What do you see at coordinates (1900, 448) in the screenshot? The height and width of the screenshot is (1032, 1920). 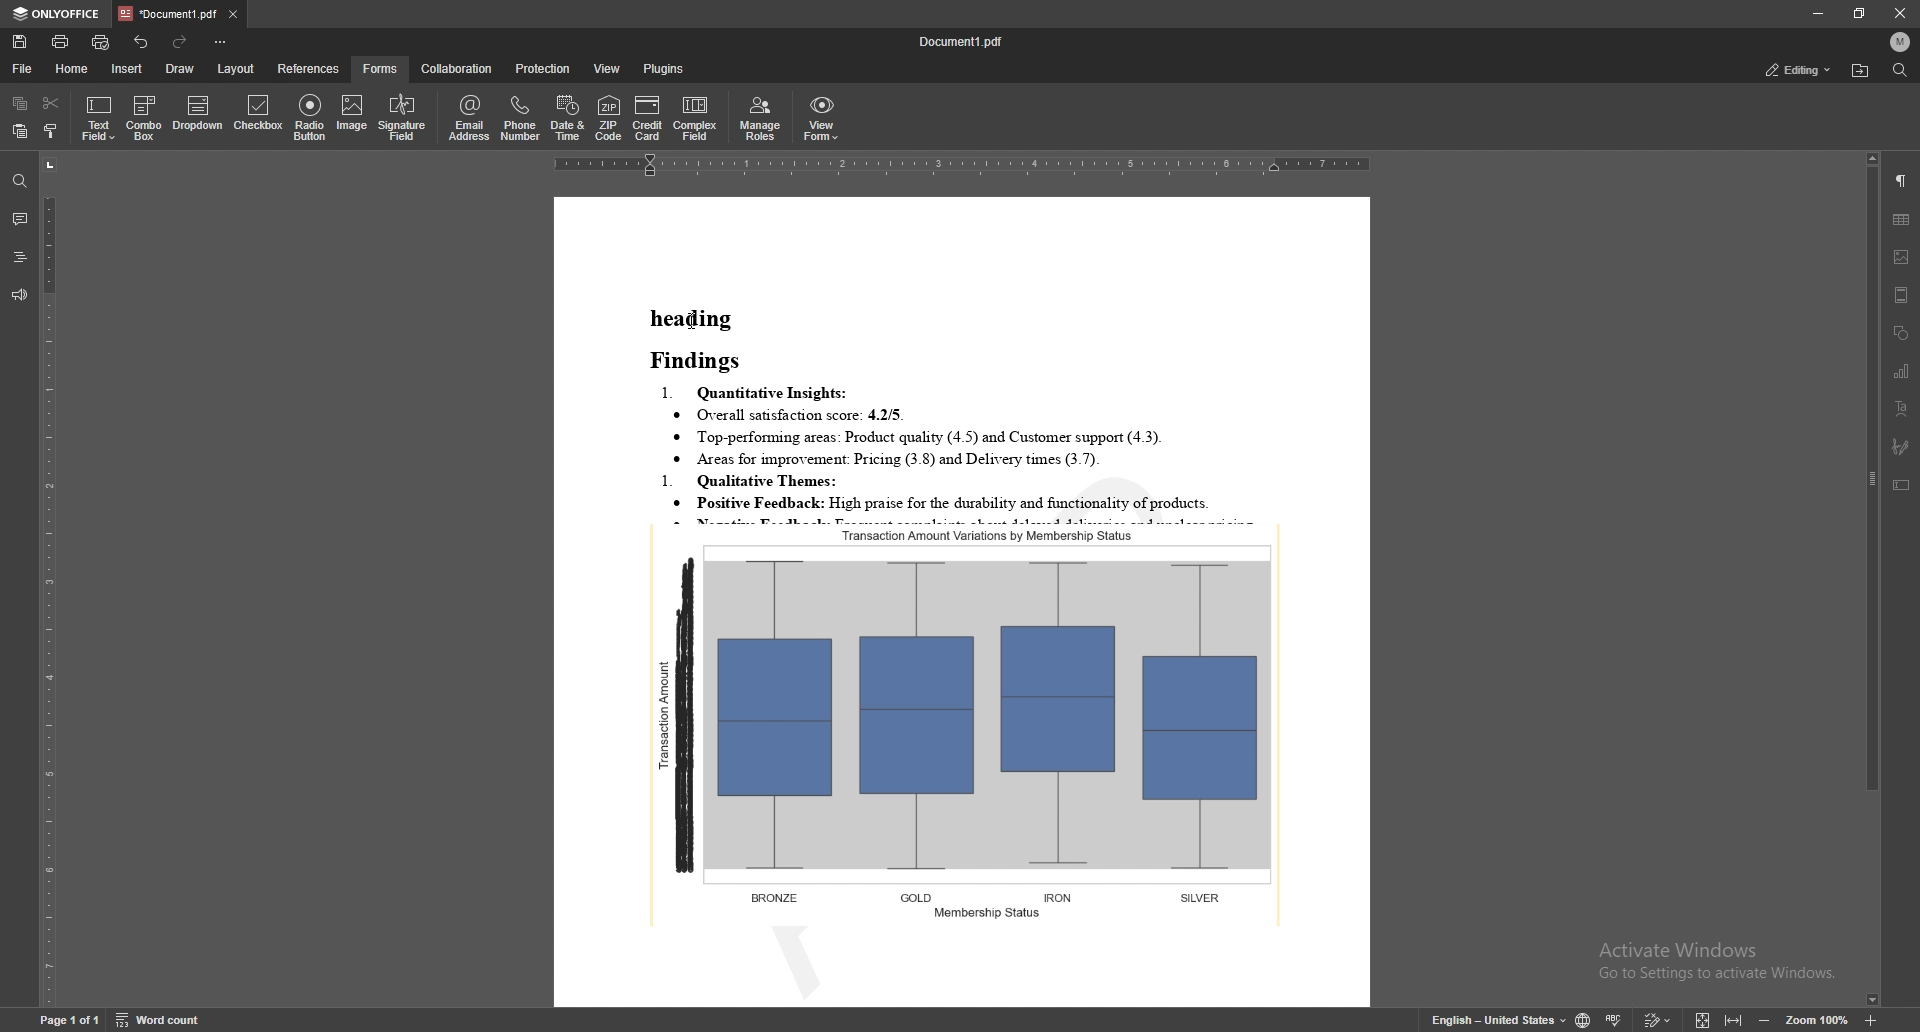 I see `signature field` at bounding box center [1900, 448].